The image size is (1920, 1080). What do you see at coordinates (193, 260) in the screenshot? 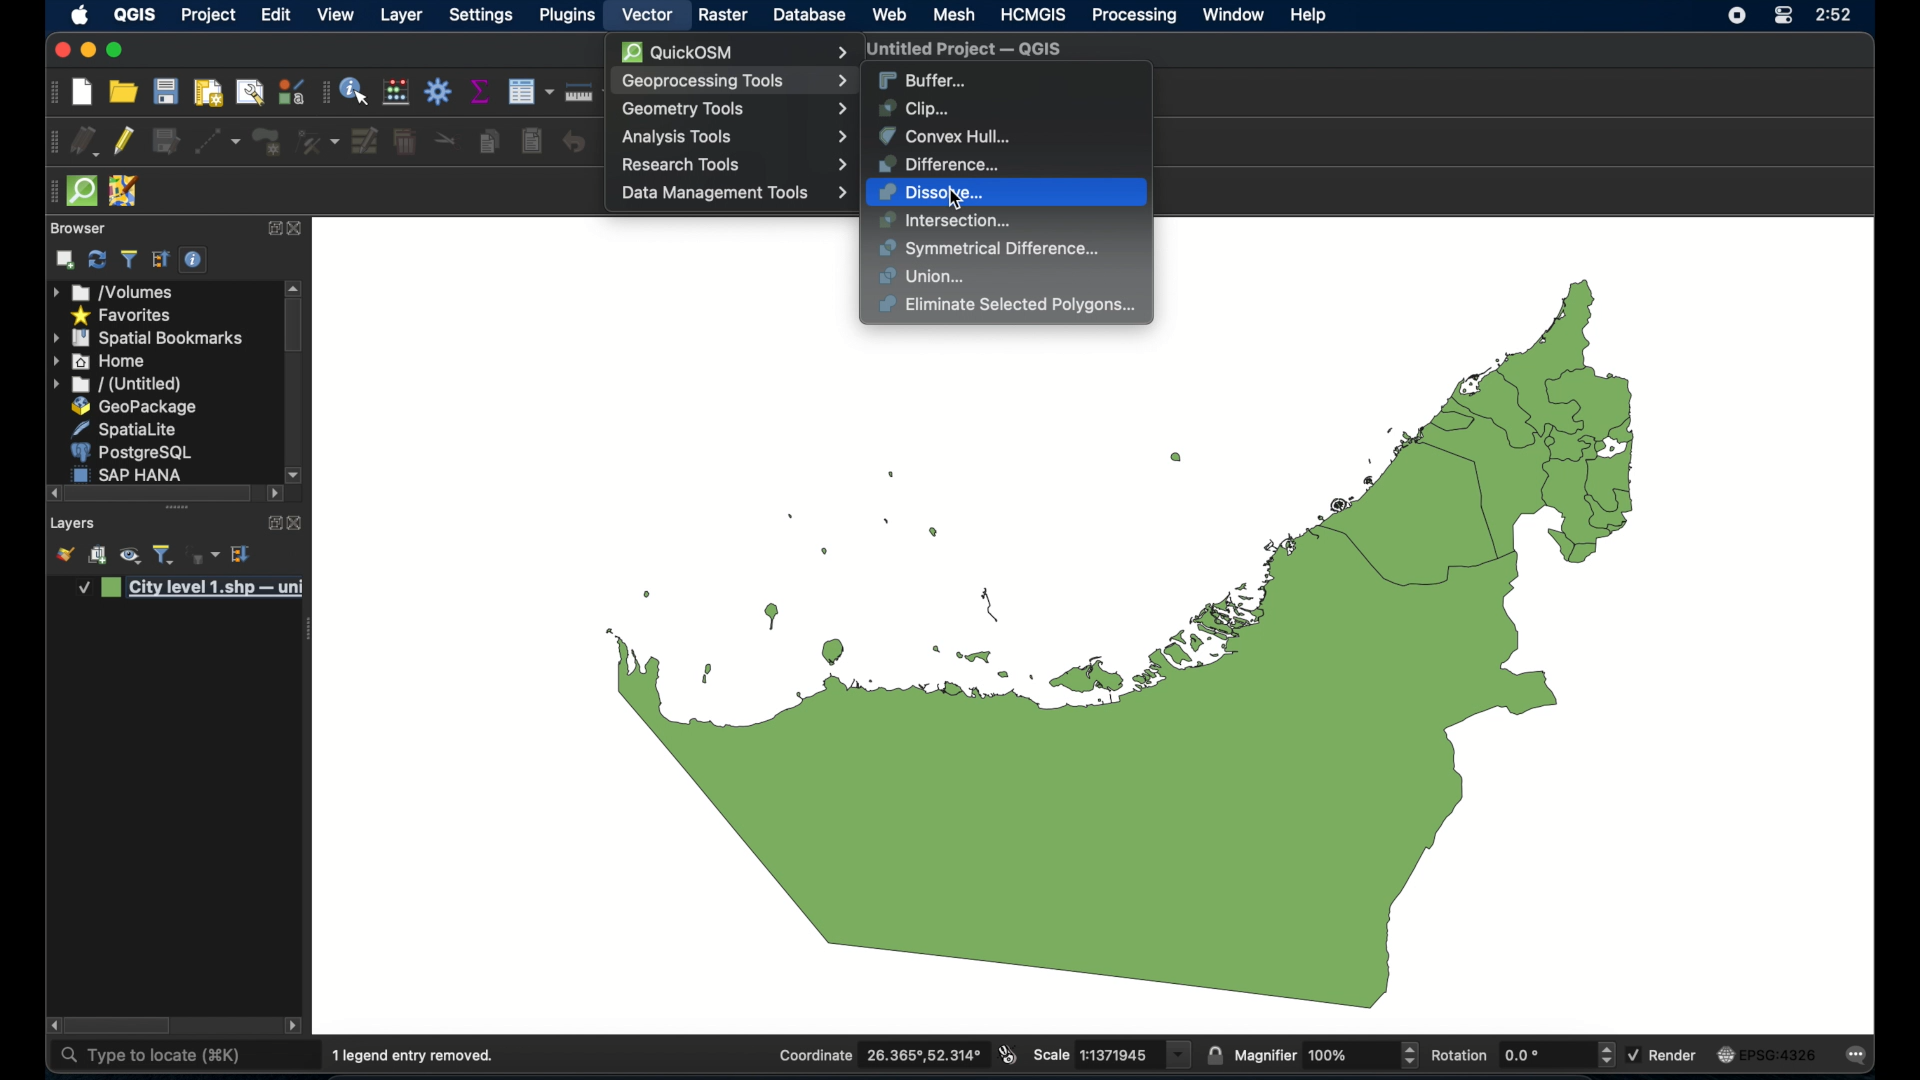
I see `enable/disable properties widget` at bounding box center [193, 260].